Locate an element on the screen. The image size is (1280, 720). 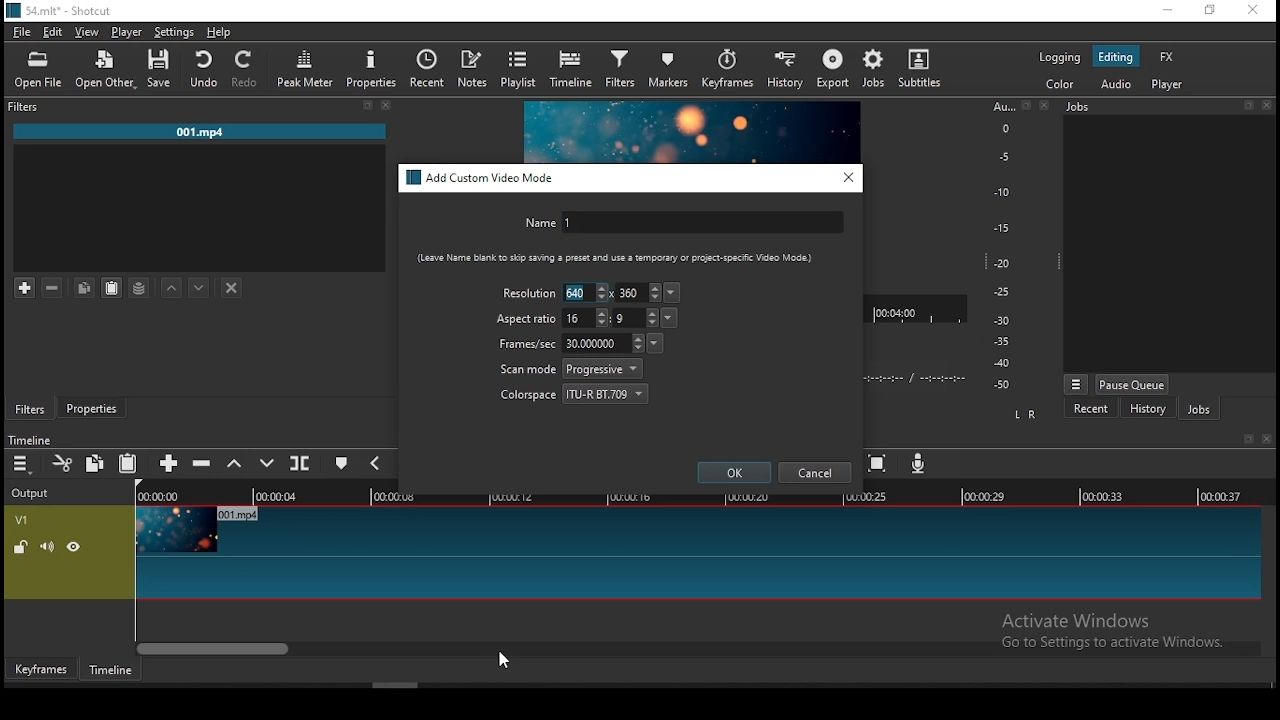
close is located at coordinates (387, 105).